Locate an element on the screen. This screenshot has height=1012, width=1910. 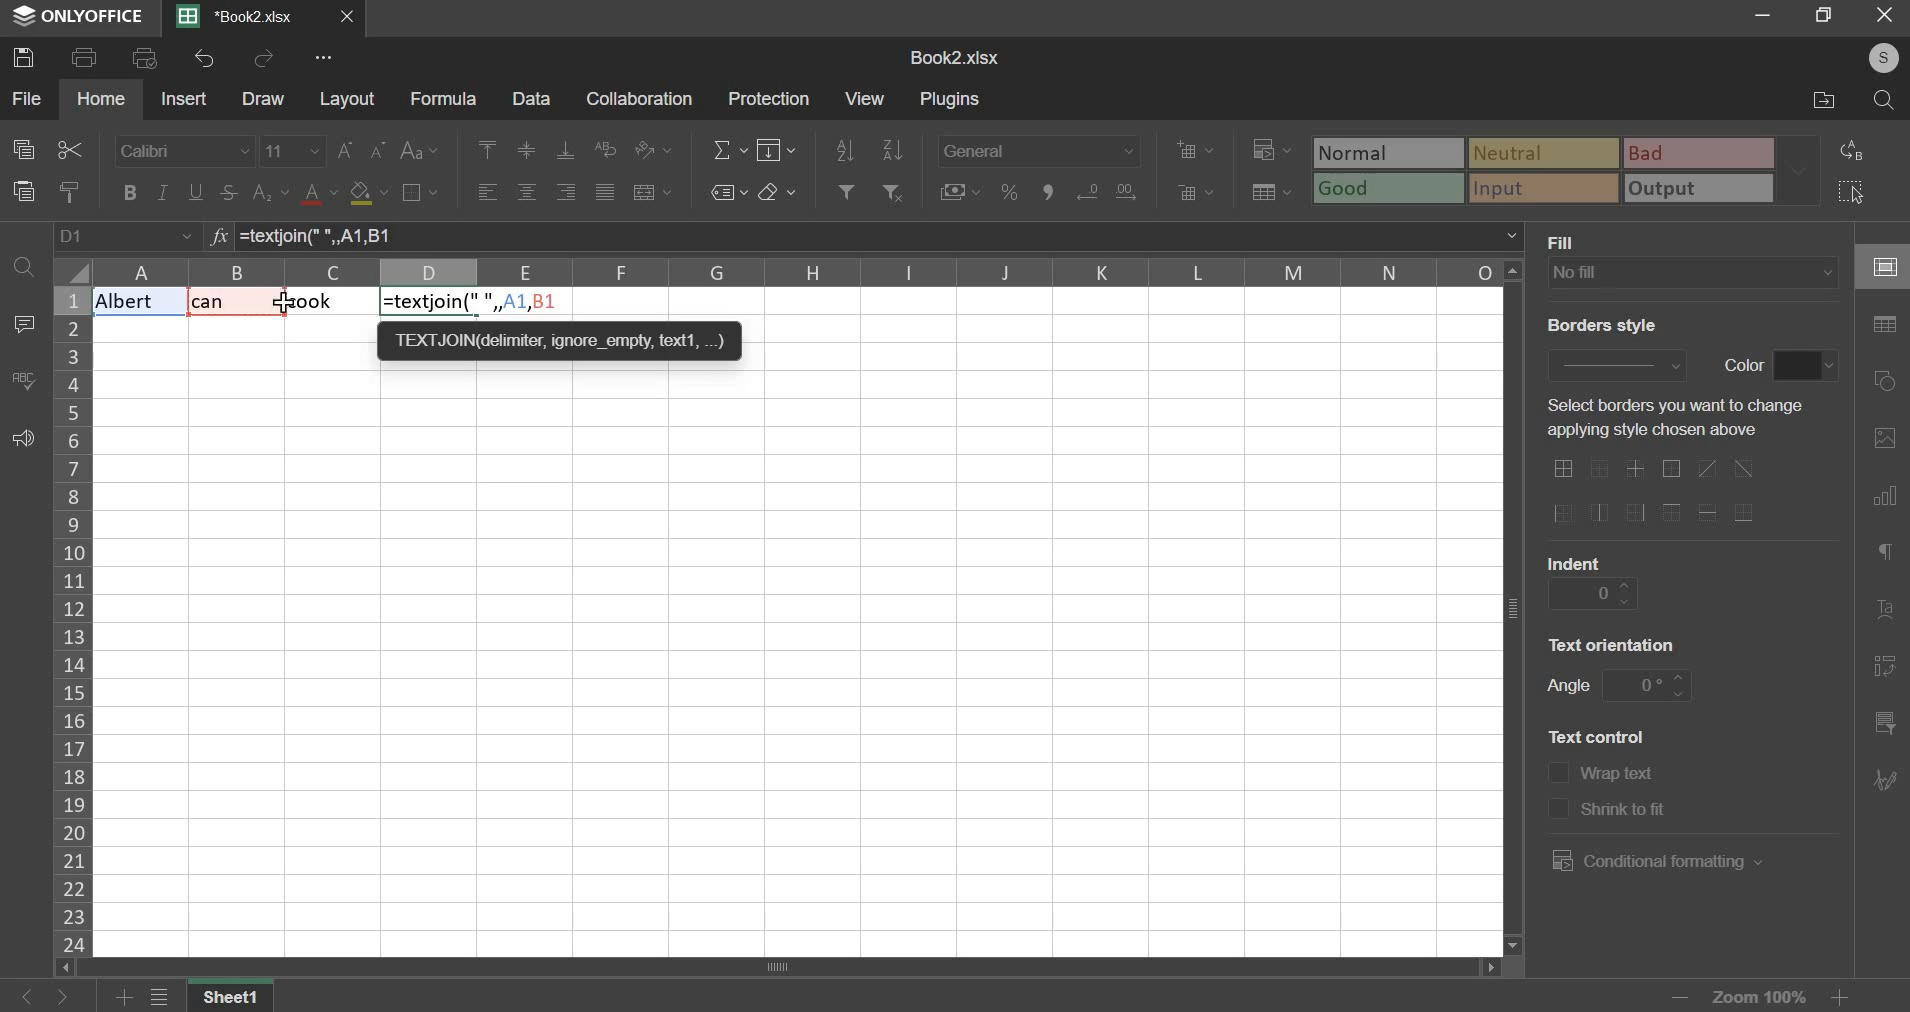
paste is located at coordinates (24, 191).